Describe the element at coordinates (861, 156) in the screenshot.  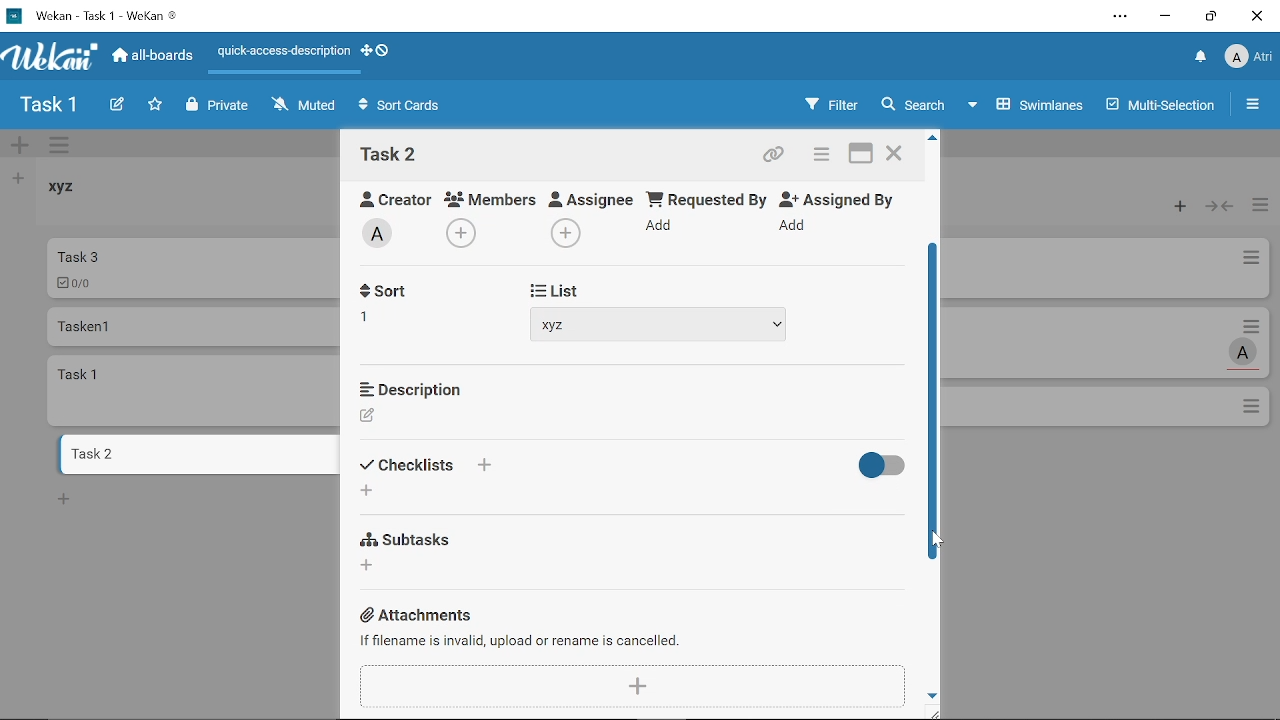
I see `Maximize card` at that location.